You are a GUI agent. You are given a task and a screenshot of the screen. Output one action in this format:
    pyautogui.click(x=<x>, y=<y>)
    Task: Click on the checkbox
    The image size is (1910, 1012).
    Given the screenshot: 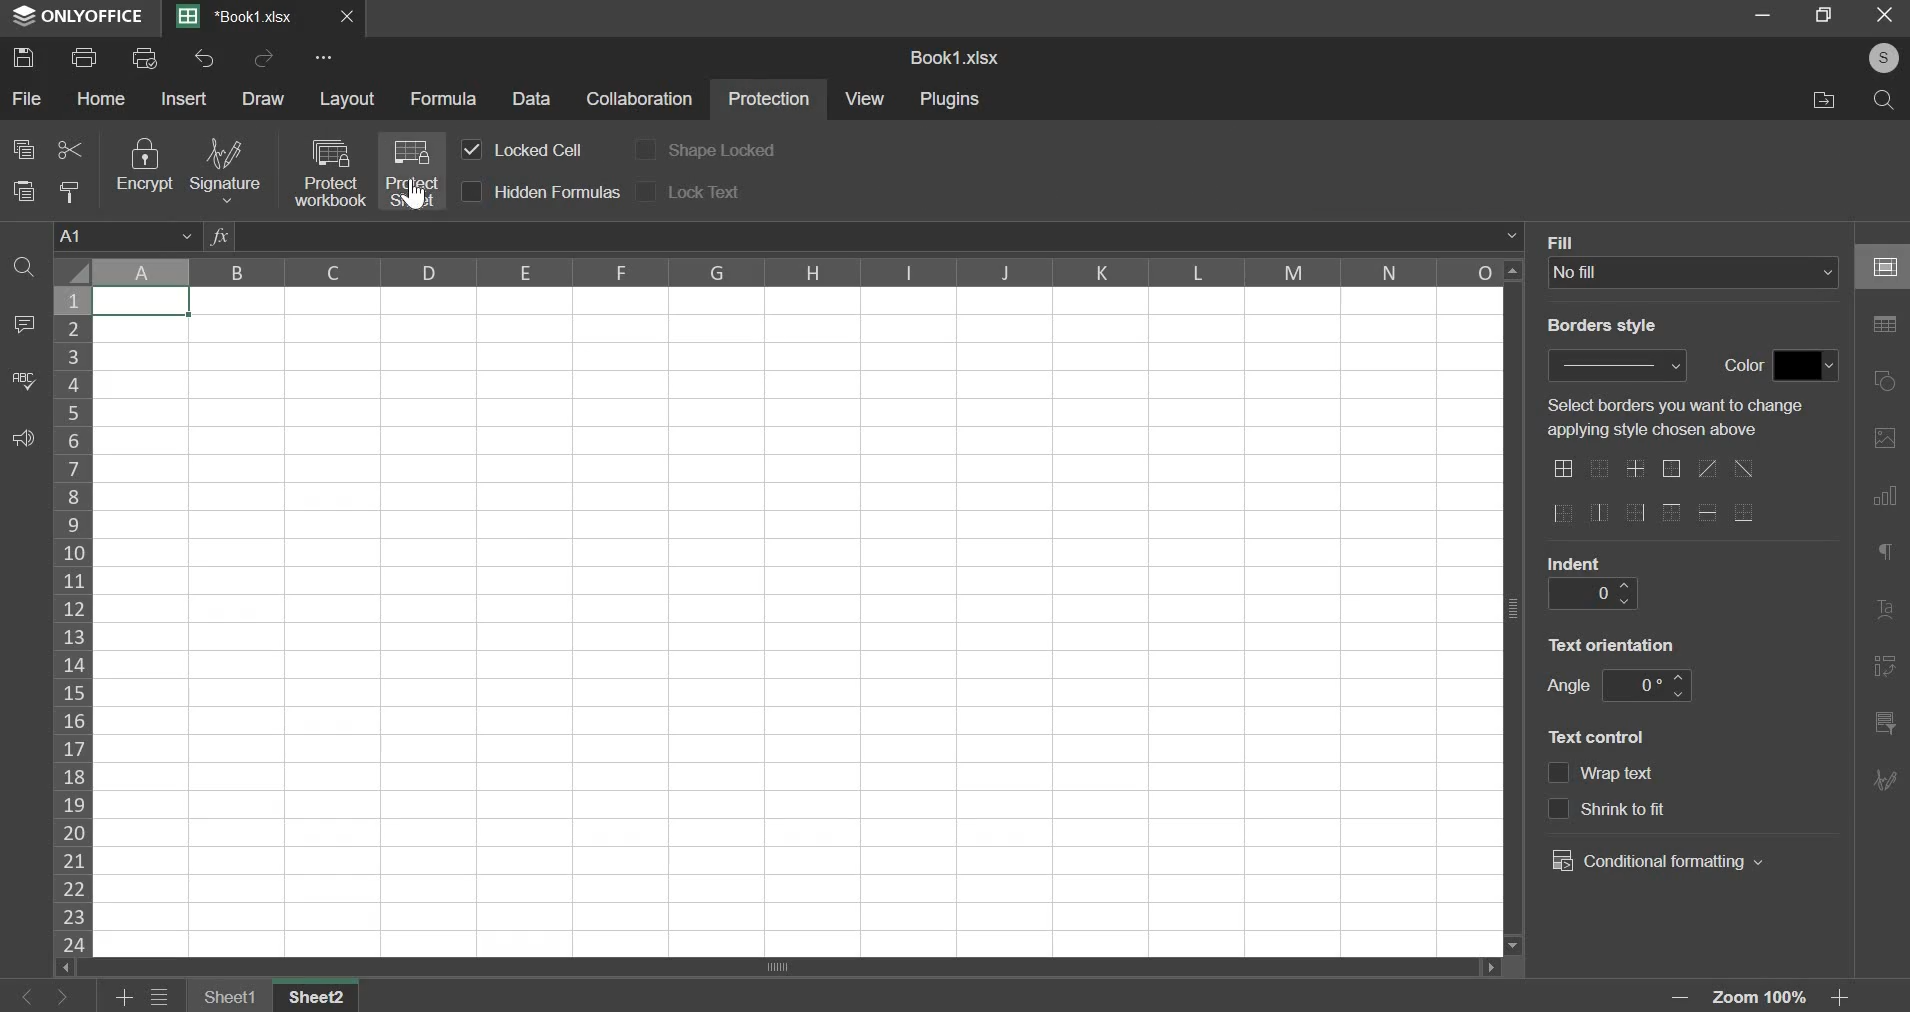 What is the action you would take?
    pyautogui.click(x=1559, y=774)
    